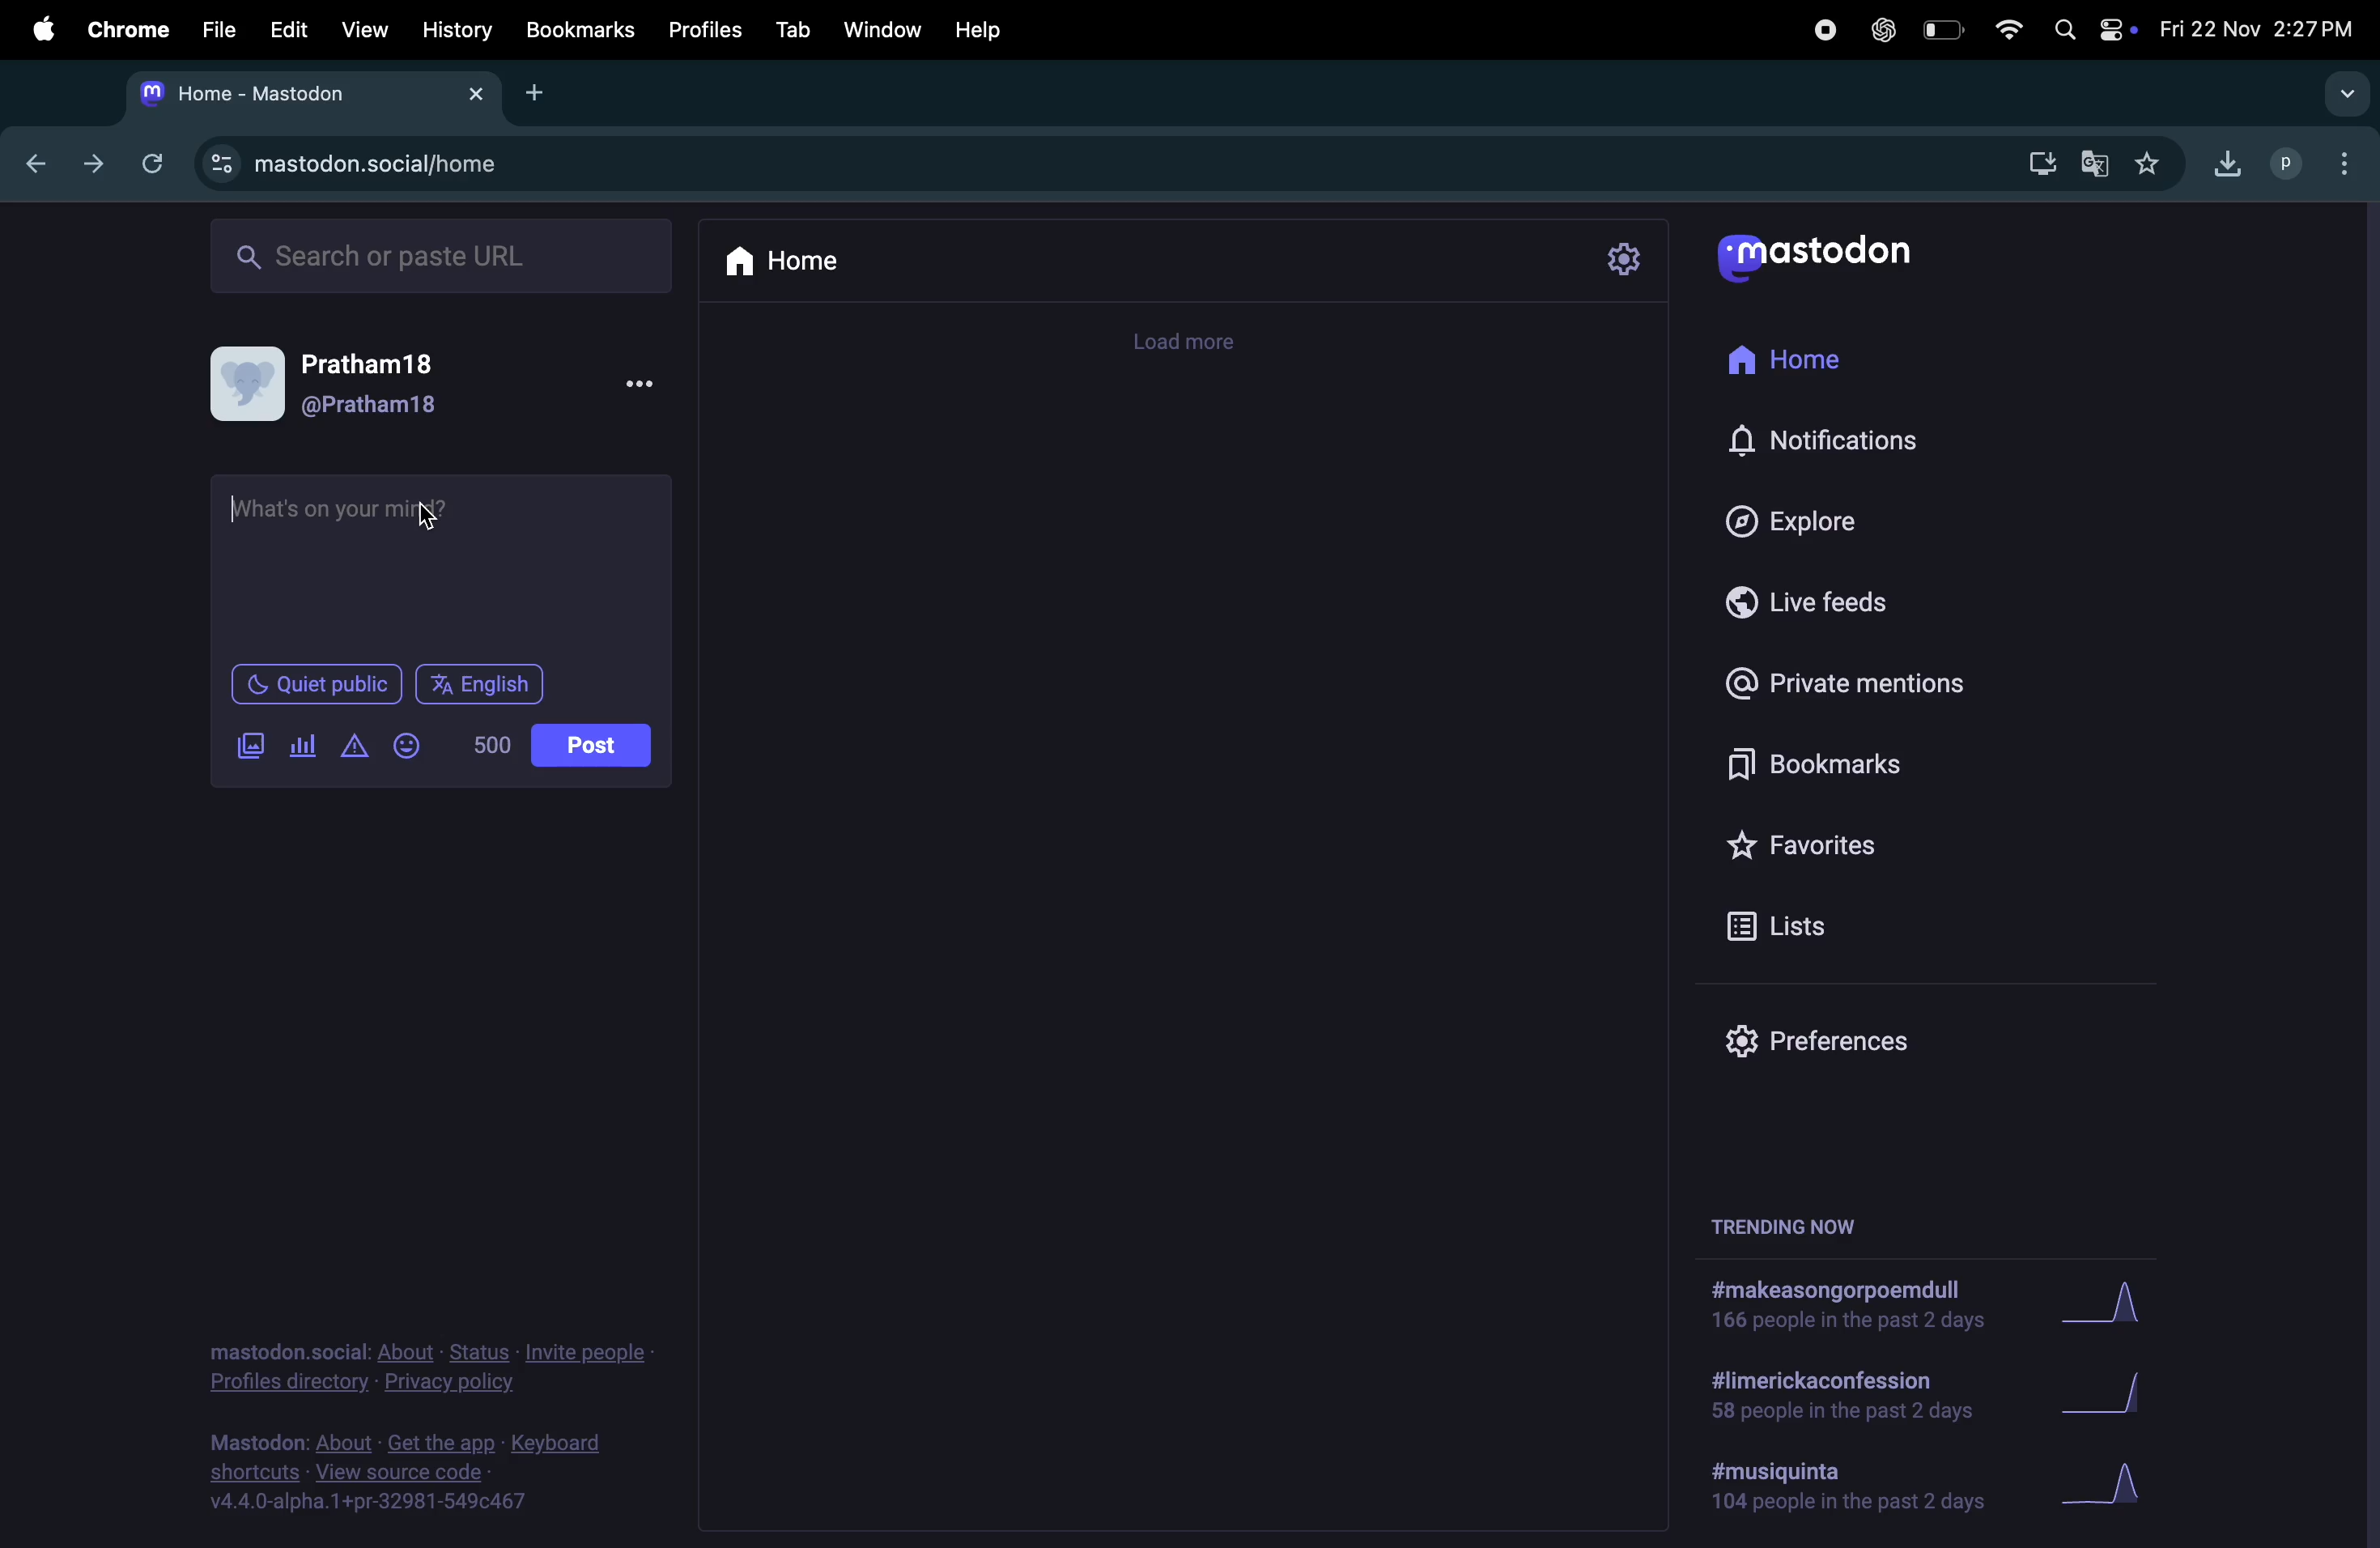 This screenshot has width=2380, height=1548. Describe the element at coordinates (1922, 1031) in the screenshot. I see `preference` at that location.